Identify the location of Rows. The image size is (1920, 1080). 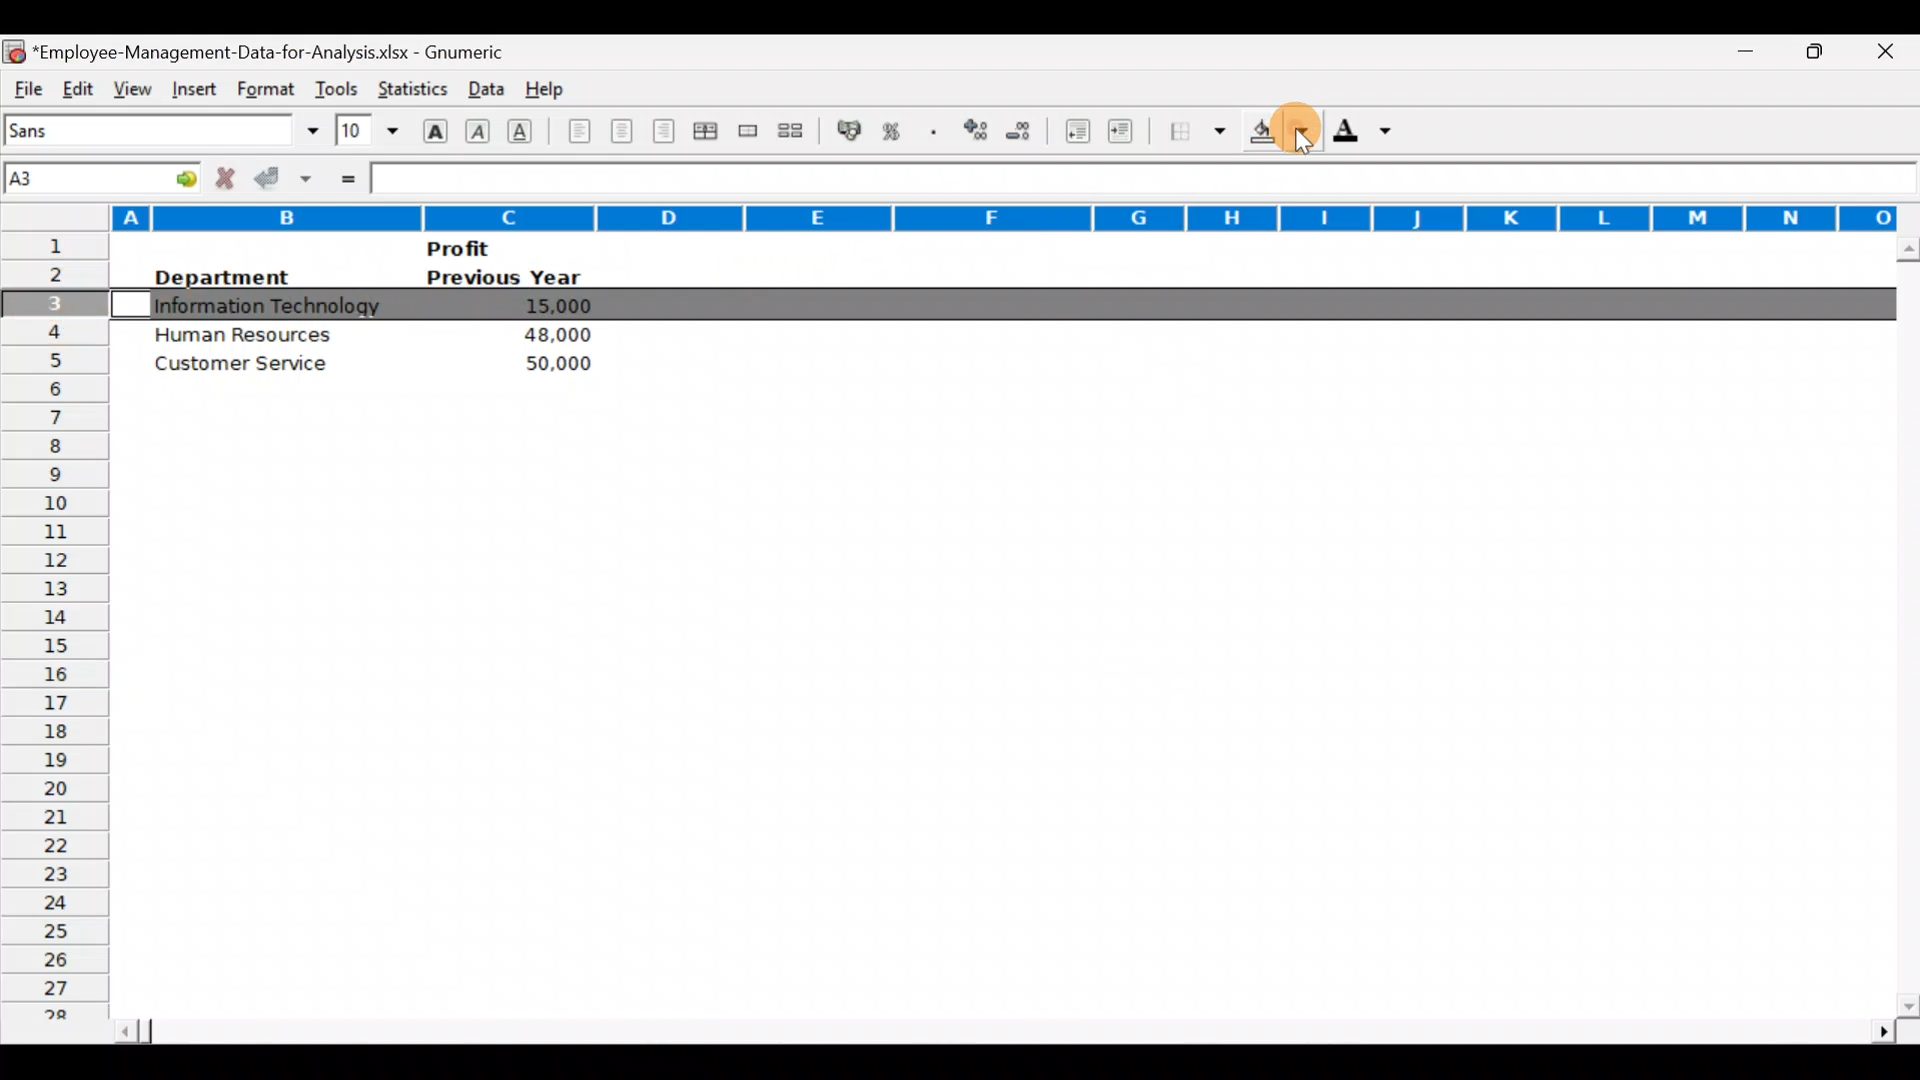
(54, 632).